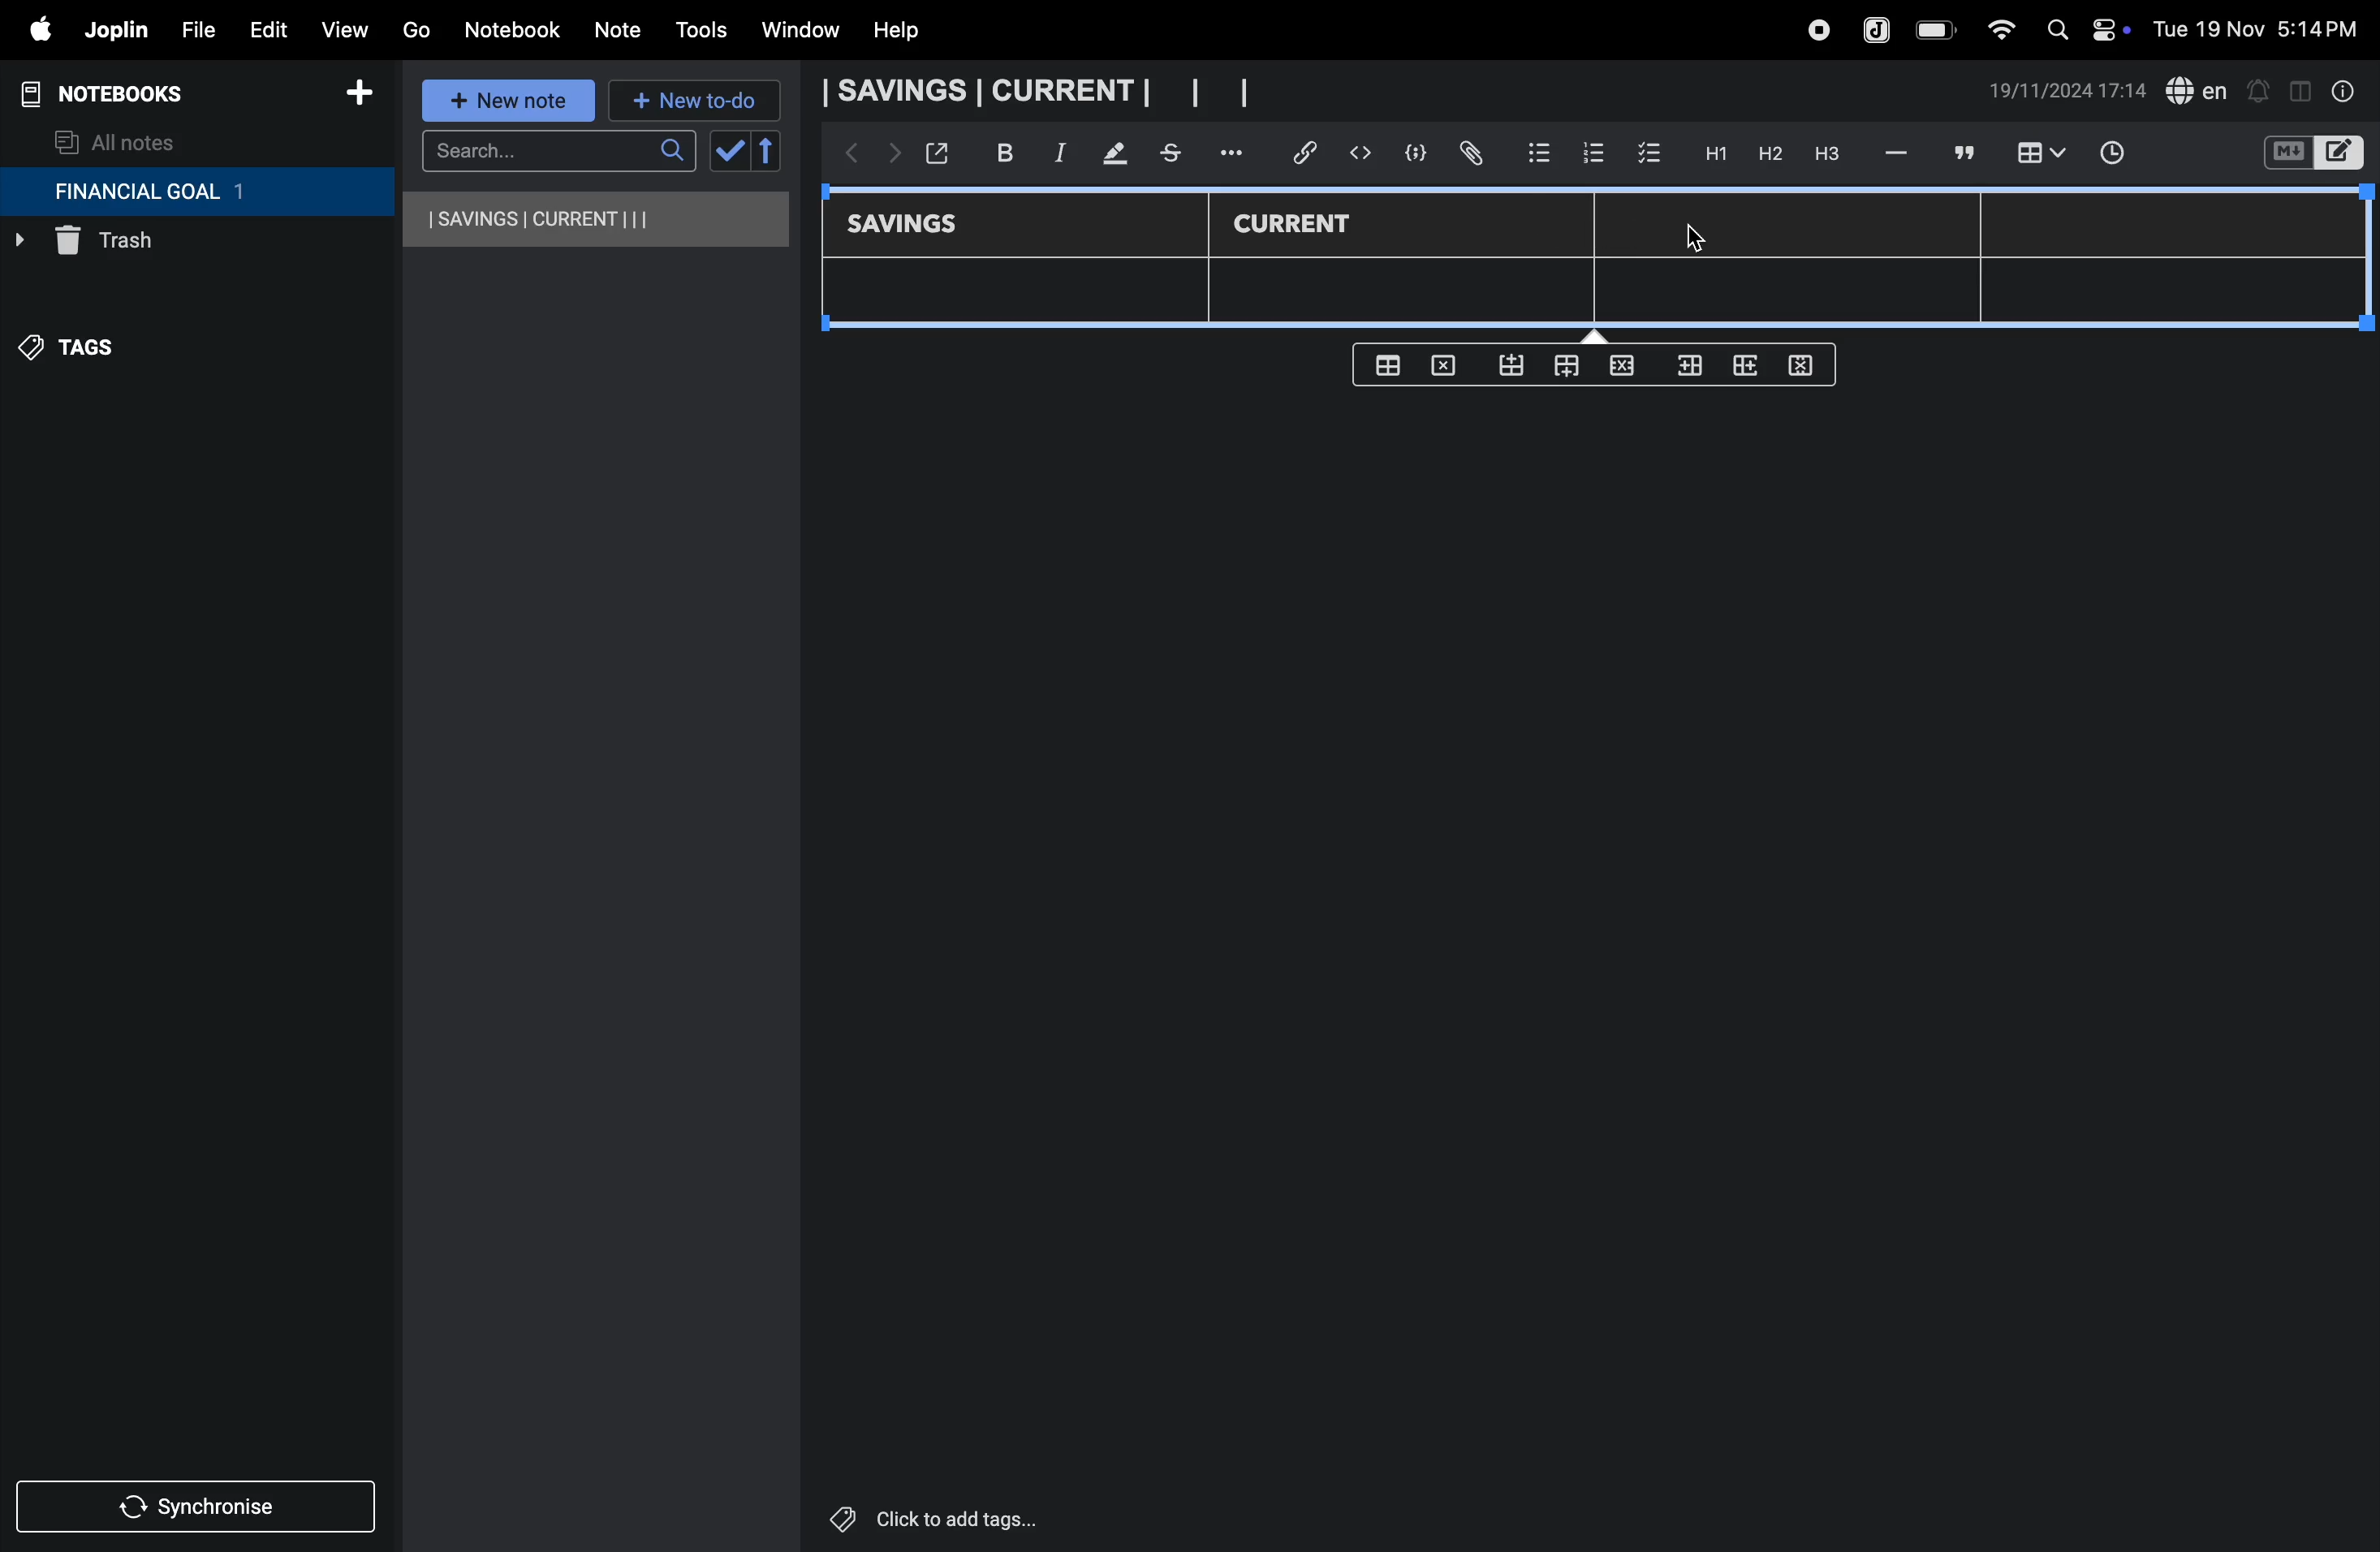 This screenshot has height=1552, width=2380. Describe the element at coordinates (889, 157) in the screenshot. I see `forward` at that location.